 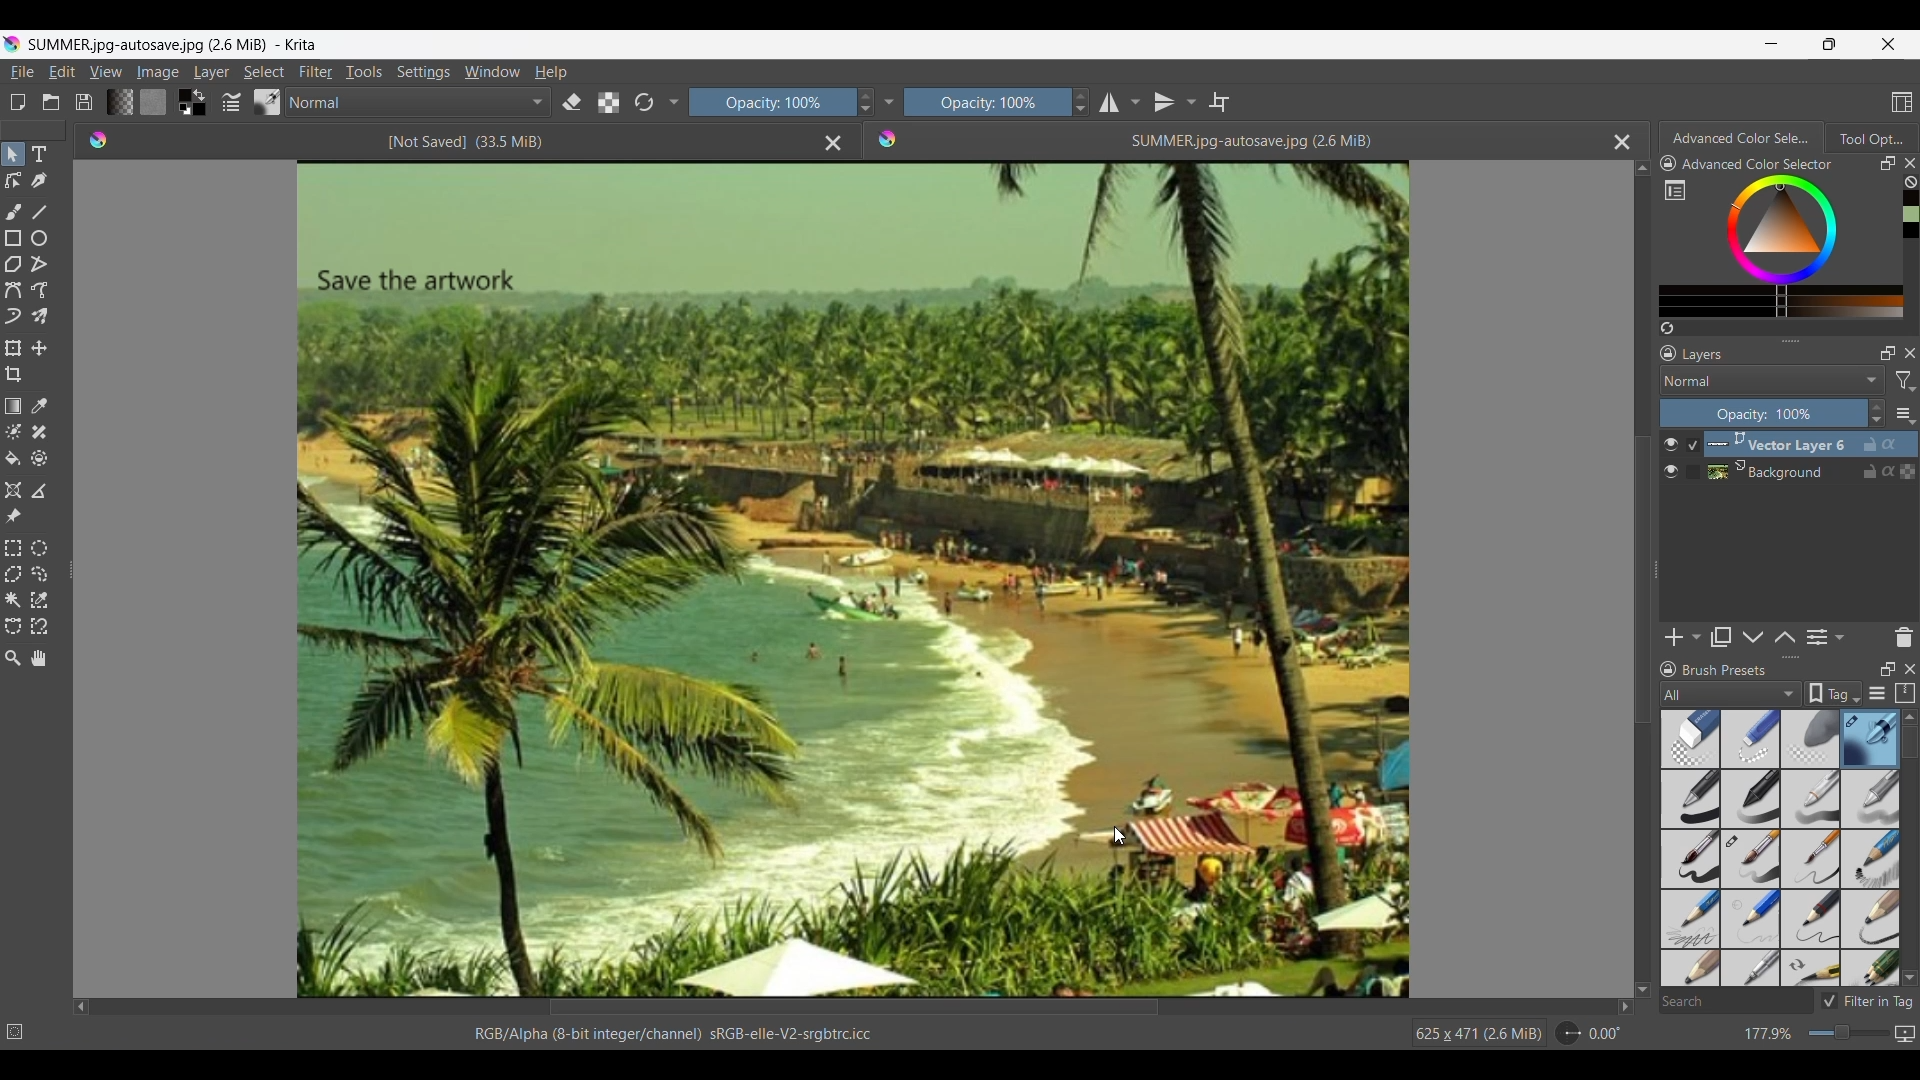 I want to click on Draw a gradient, so click(x=12, y=406).